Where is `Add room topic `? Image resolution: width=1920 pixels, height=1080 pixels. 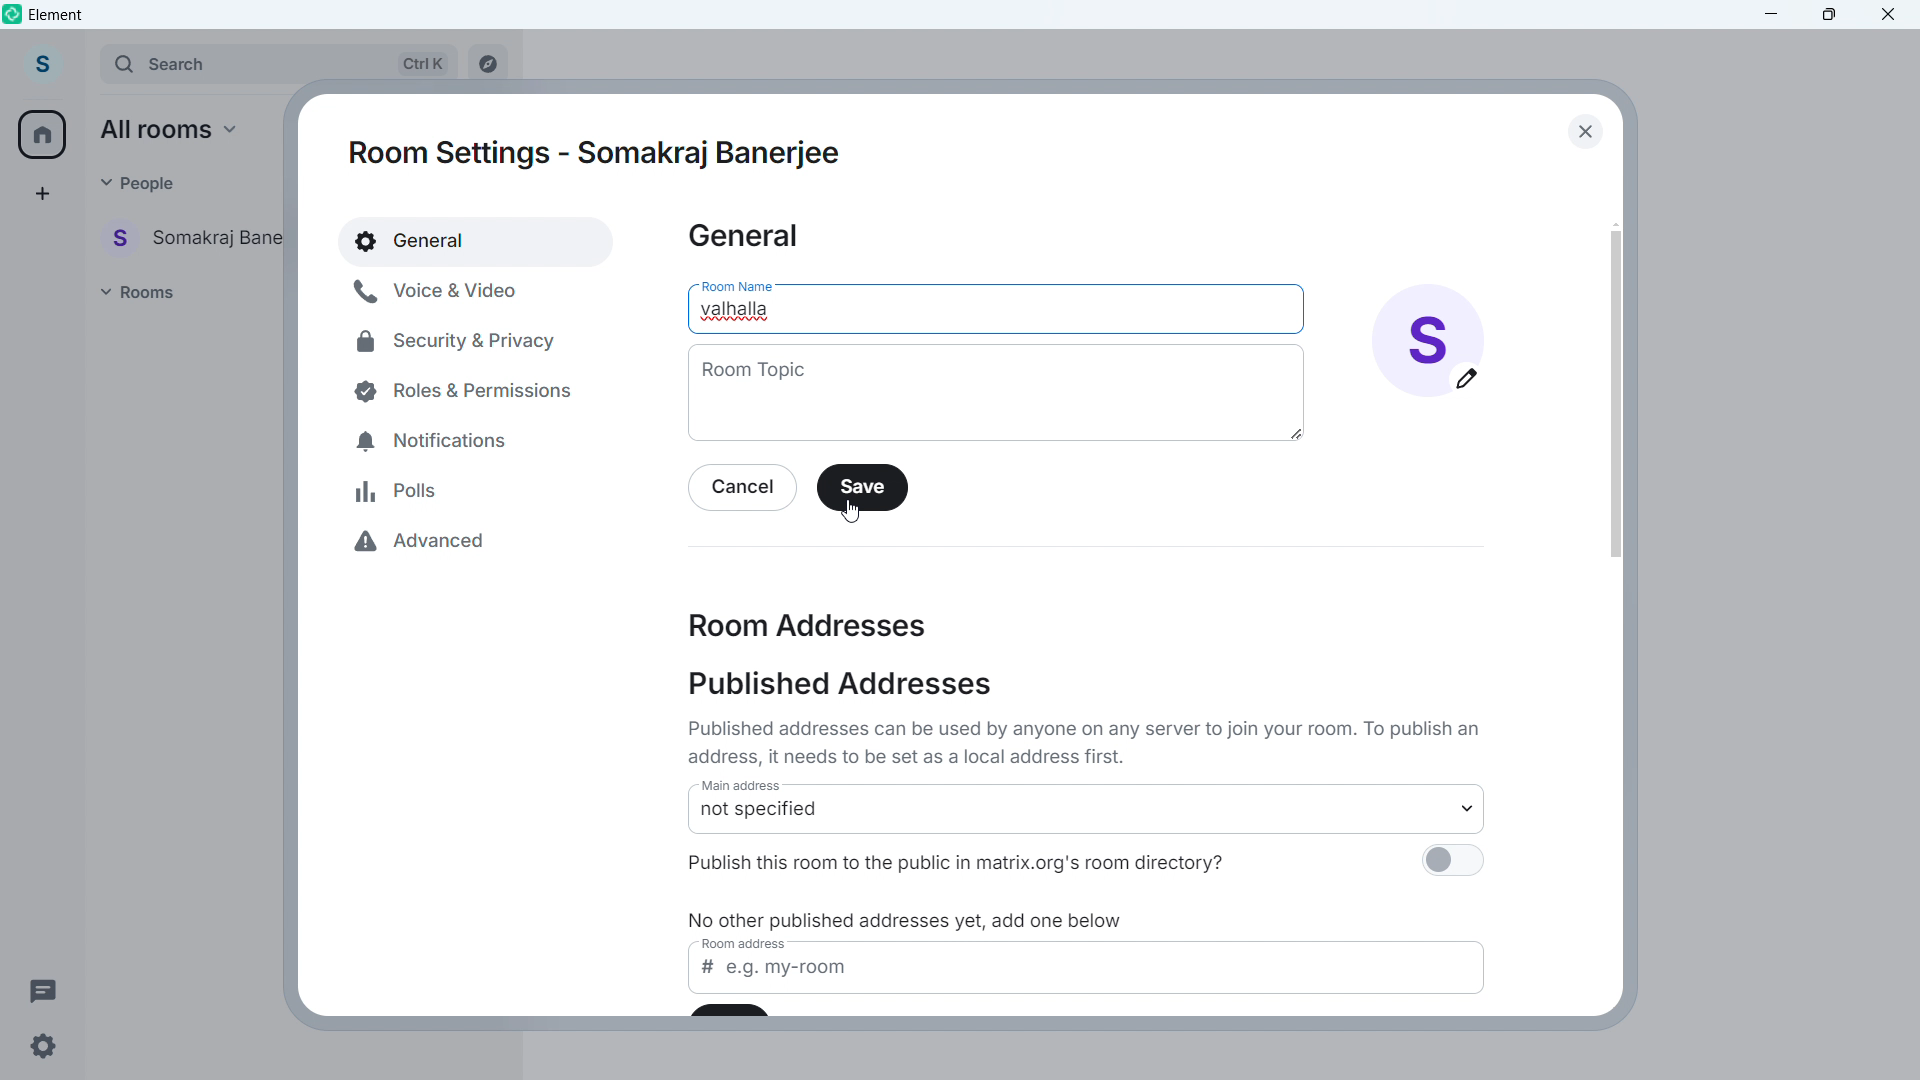
Add room topic  is located at coordinates (995, 393).